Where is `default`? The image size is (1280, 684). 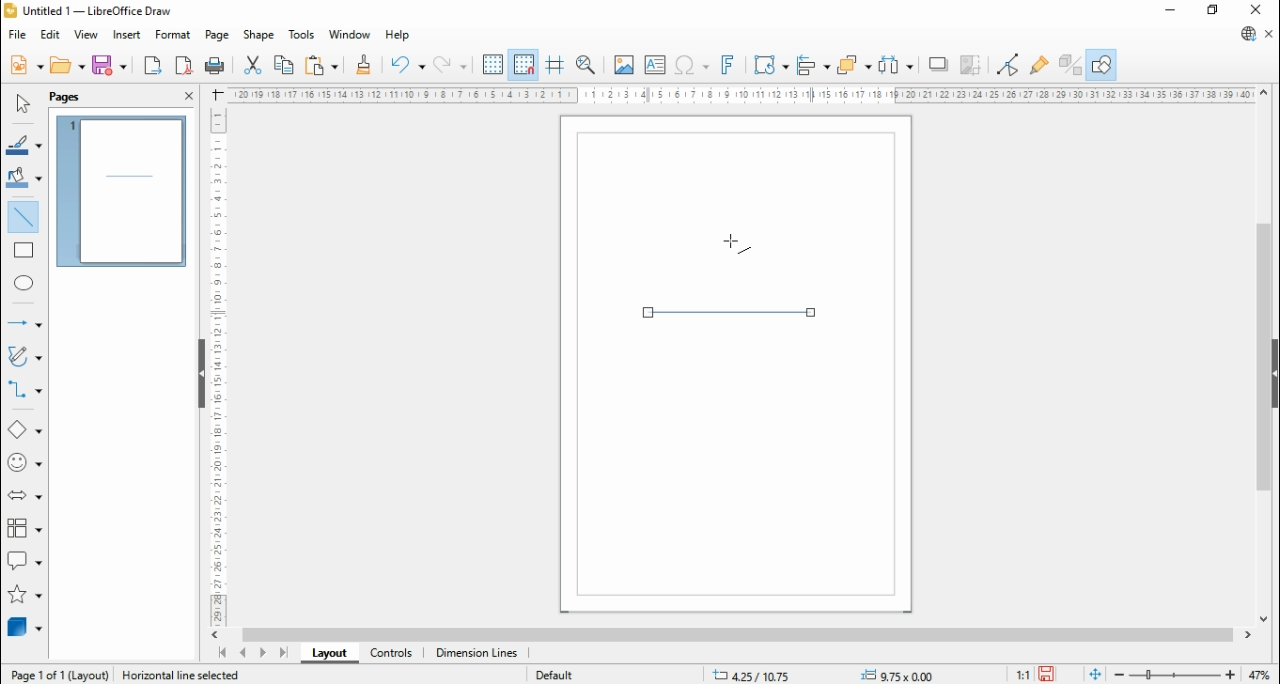
default is located at coordinates (555, 675).